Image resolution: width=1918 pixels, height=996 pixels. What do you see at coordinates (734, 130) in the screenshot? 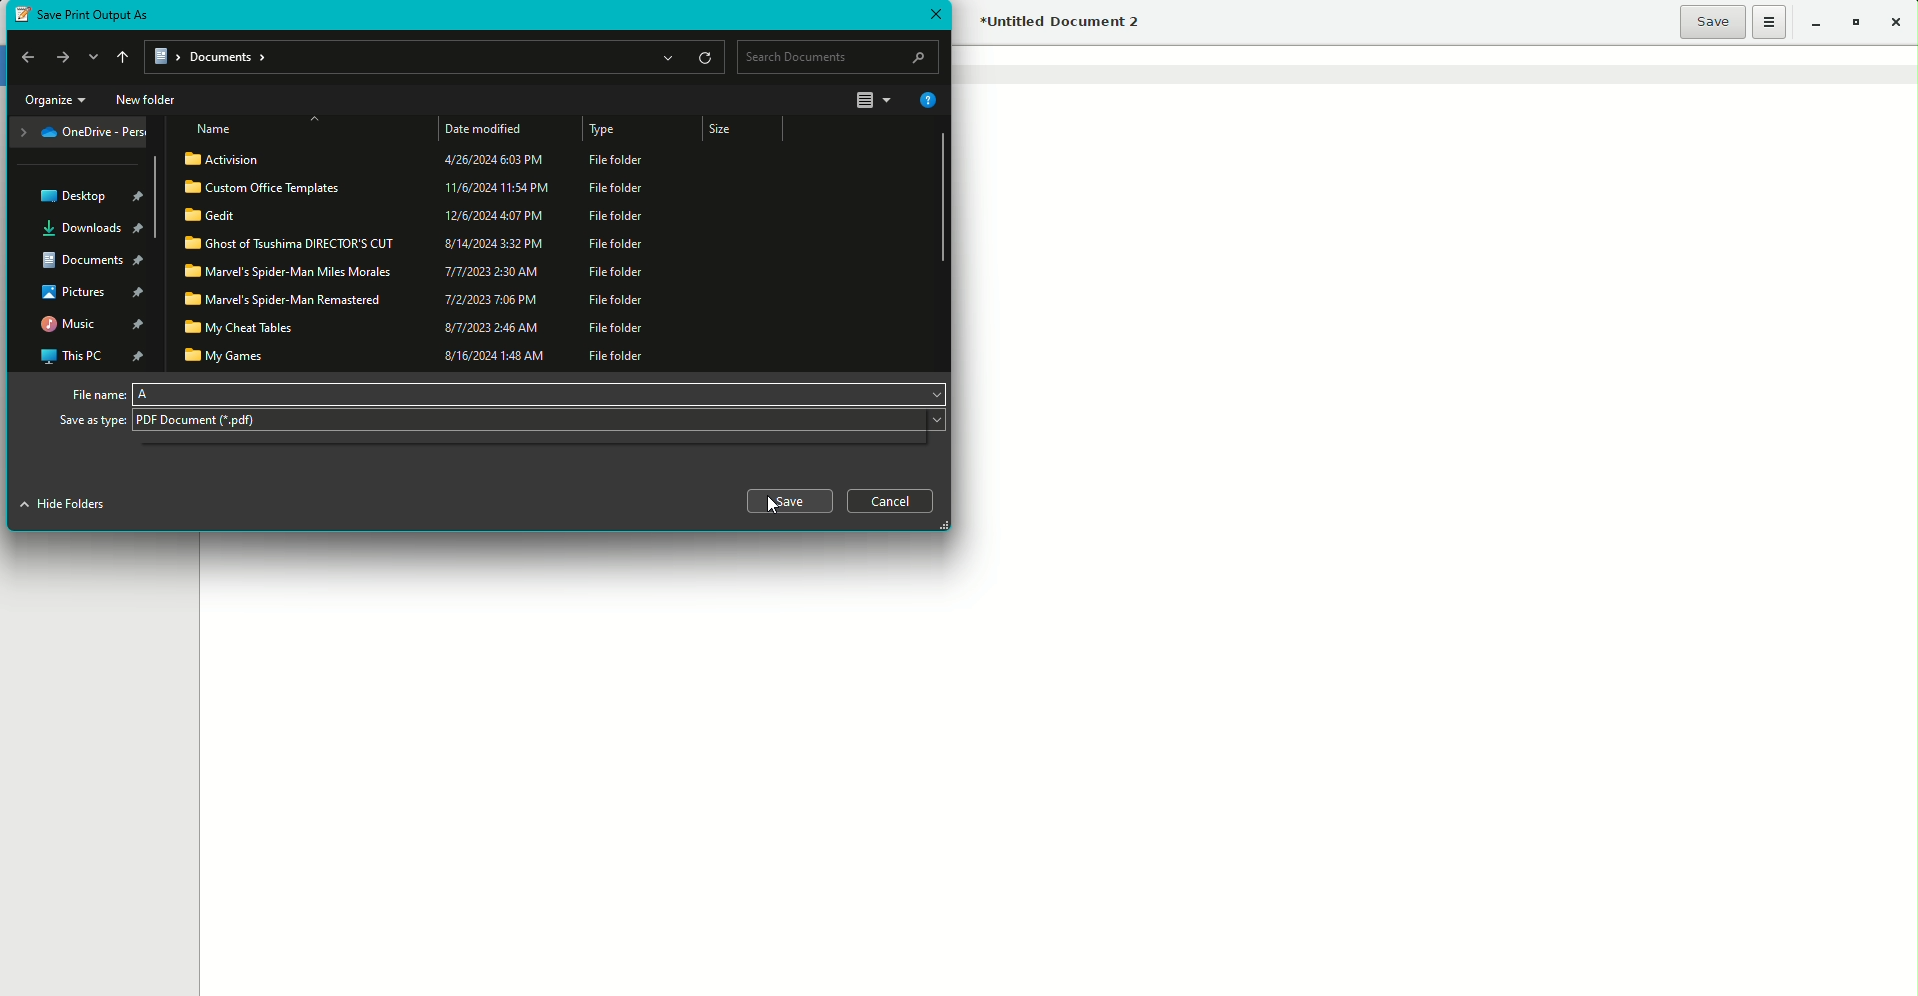
I see `Size` at bounding box center [734, 130].